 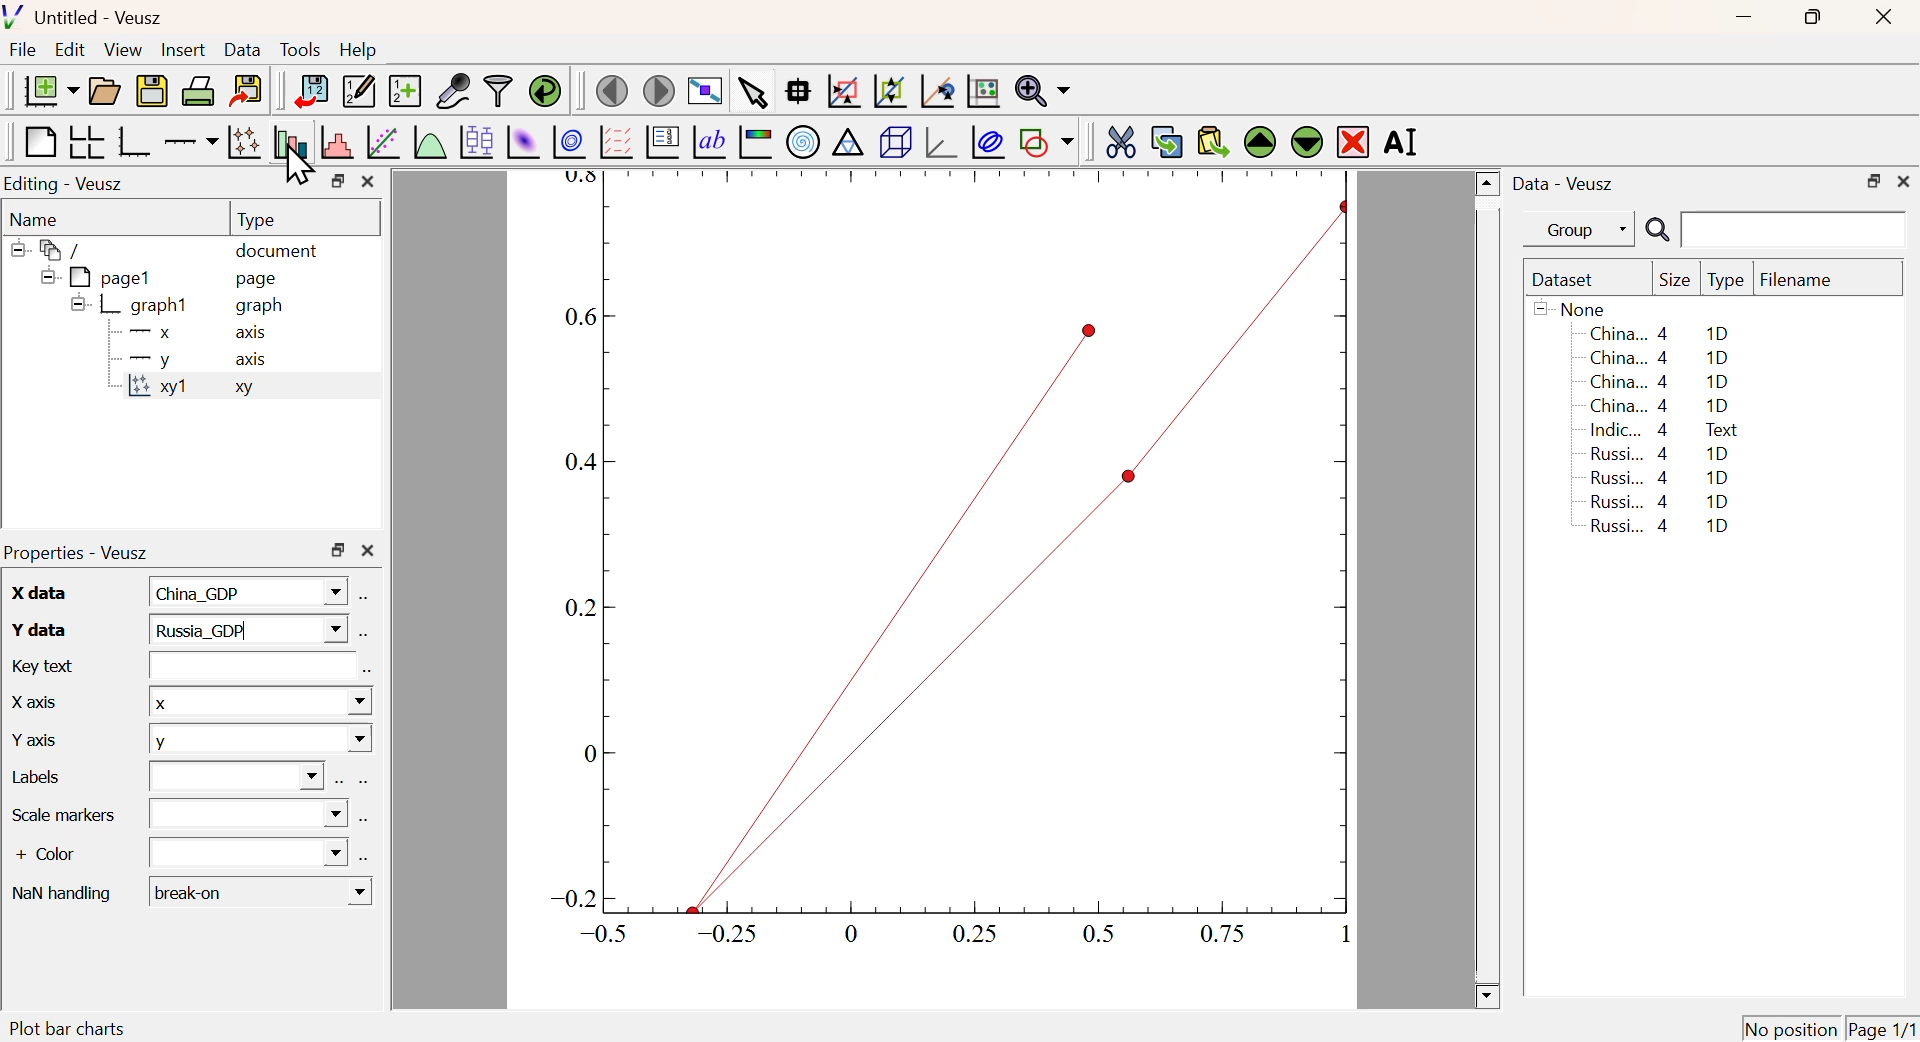 What do you see at coordinates (337, 181) in the screenshot?
I see `Restore Down` at bounding box center [337, 181].